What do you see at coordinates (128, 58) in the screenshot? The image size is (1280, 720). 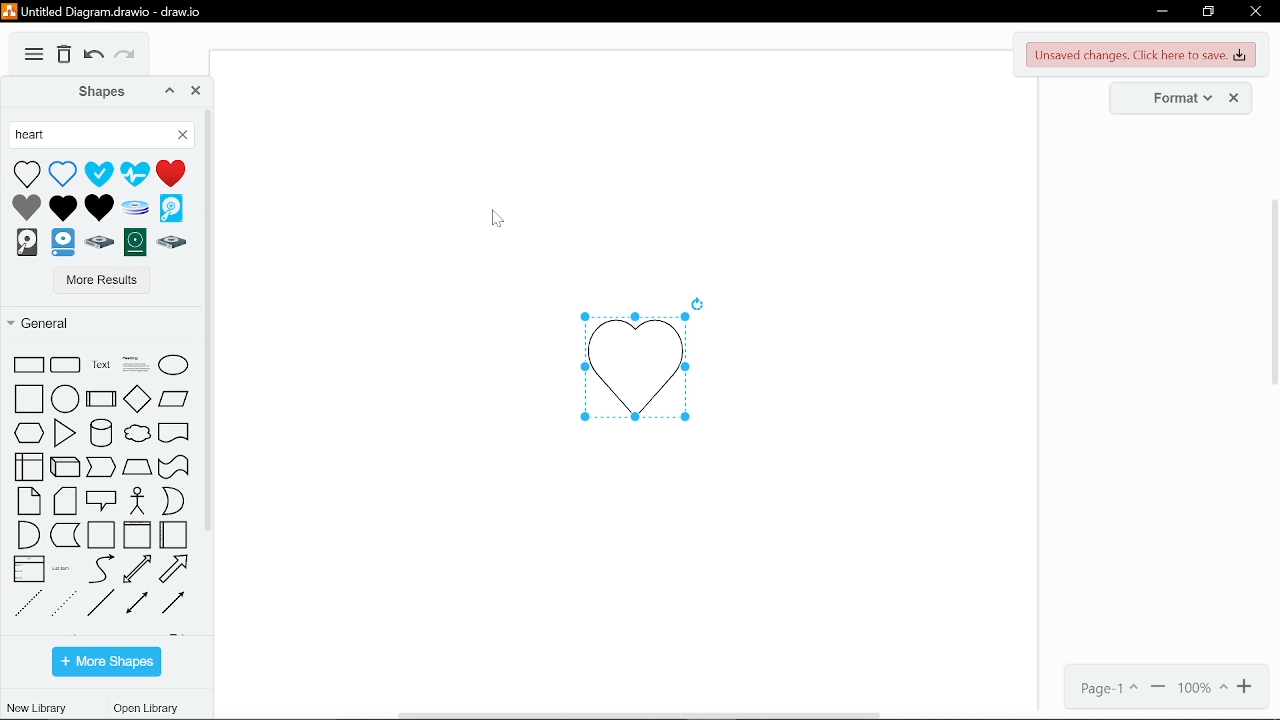 I see `redo` at bounding box center [128, 58].